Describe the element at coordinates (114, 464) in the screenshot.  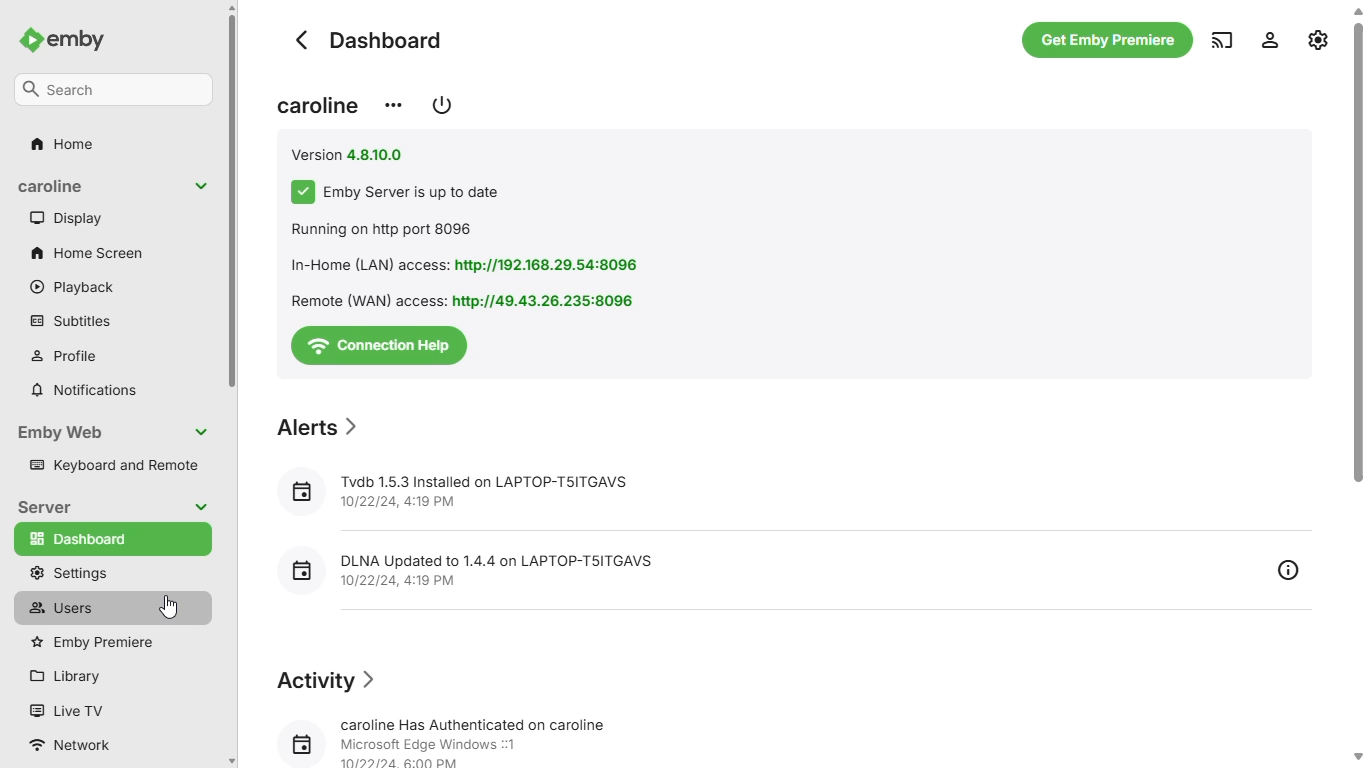
I see `keyboard and remote` at that location.